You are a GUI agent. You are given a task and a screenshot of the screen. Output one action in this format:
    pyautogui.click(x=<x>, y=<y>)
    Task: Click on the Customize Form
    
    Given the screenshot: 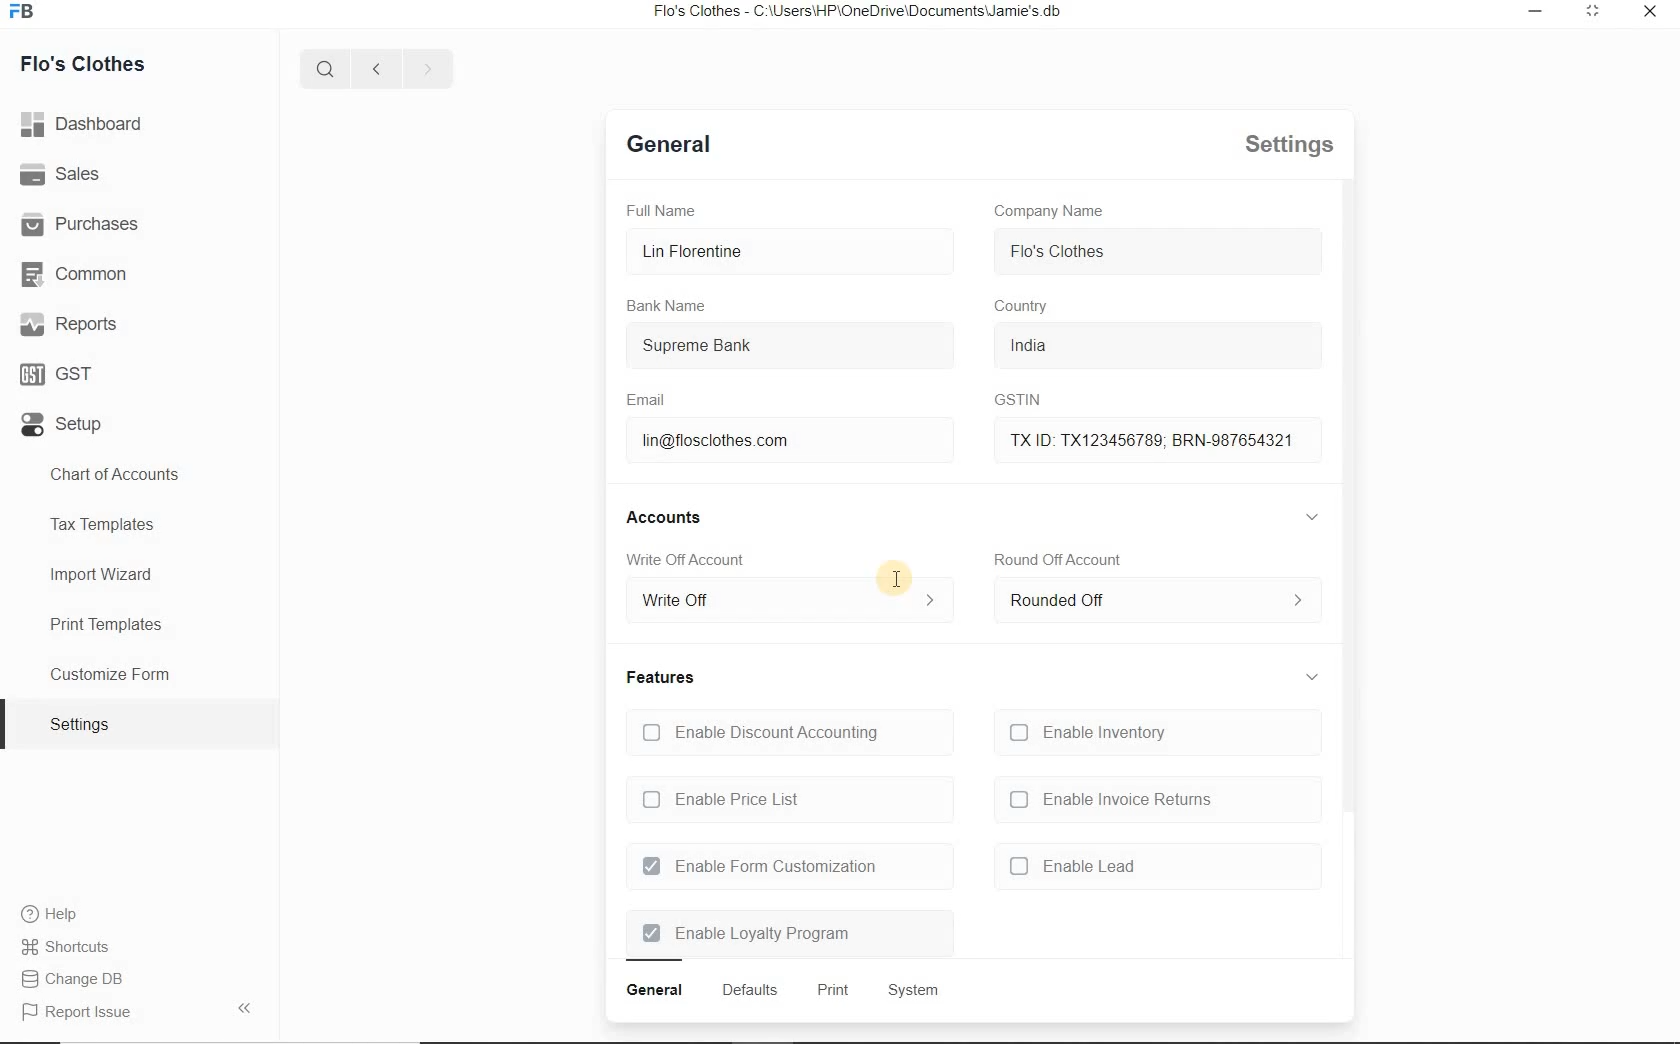 What is the action you would take?
    pyautogui.click(x=110, y=675)
    